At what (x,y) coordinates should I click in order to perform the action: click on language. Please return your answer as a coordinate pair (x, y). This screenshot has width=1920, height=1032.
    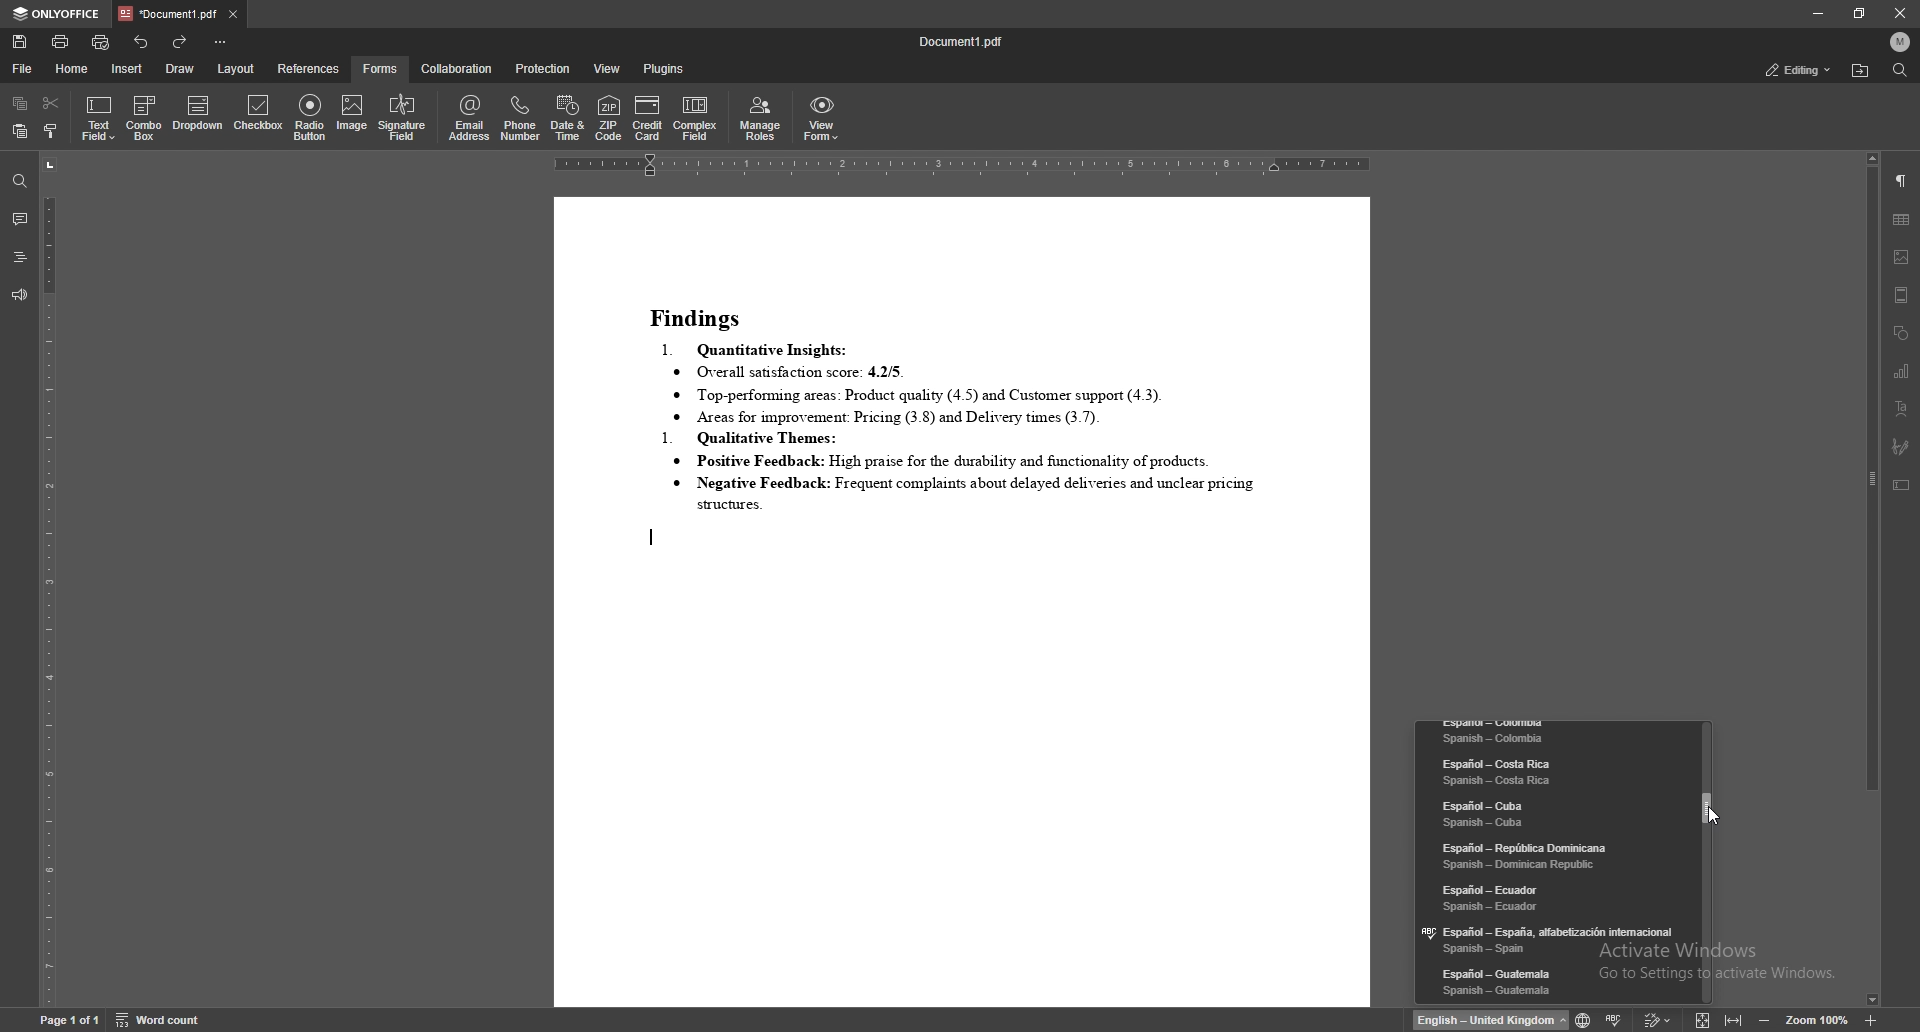
    Looking at the image, I should click on (1551, 896).